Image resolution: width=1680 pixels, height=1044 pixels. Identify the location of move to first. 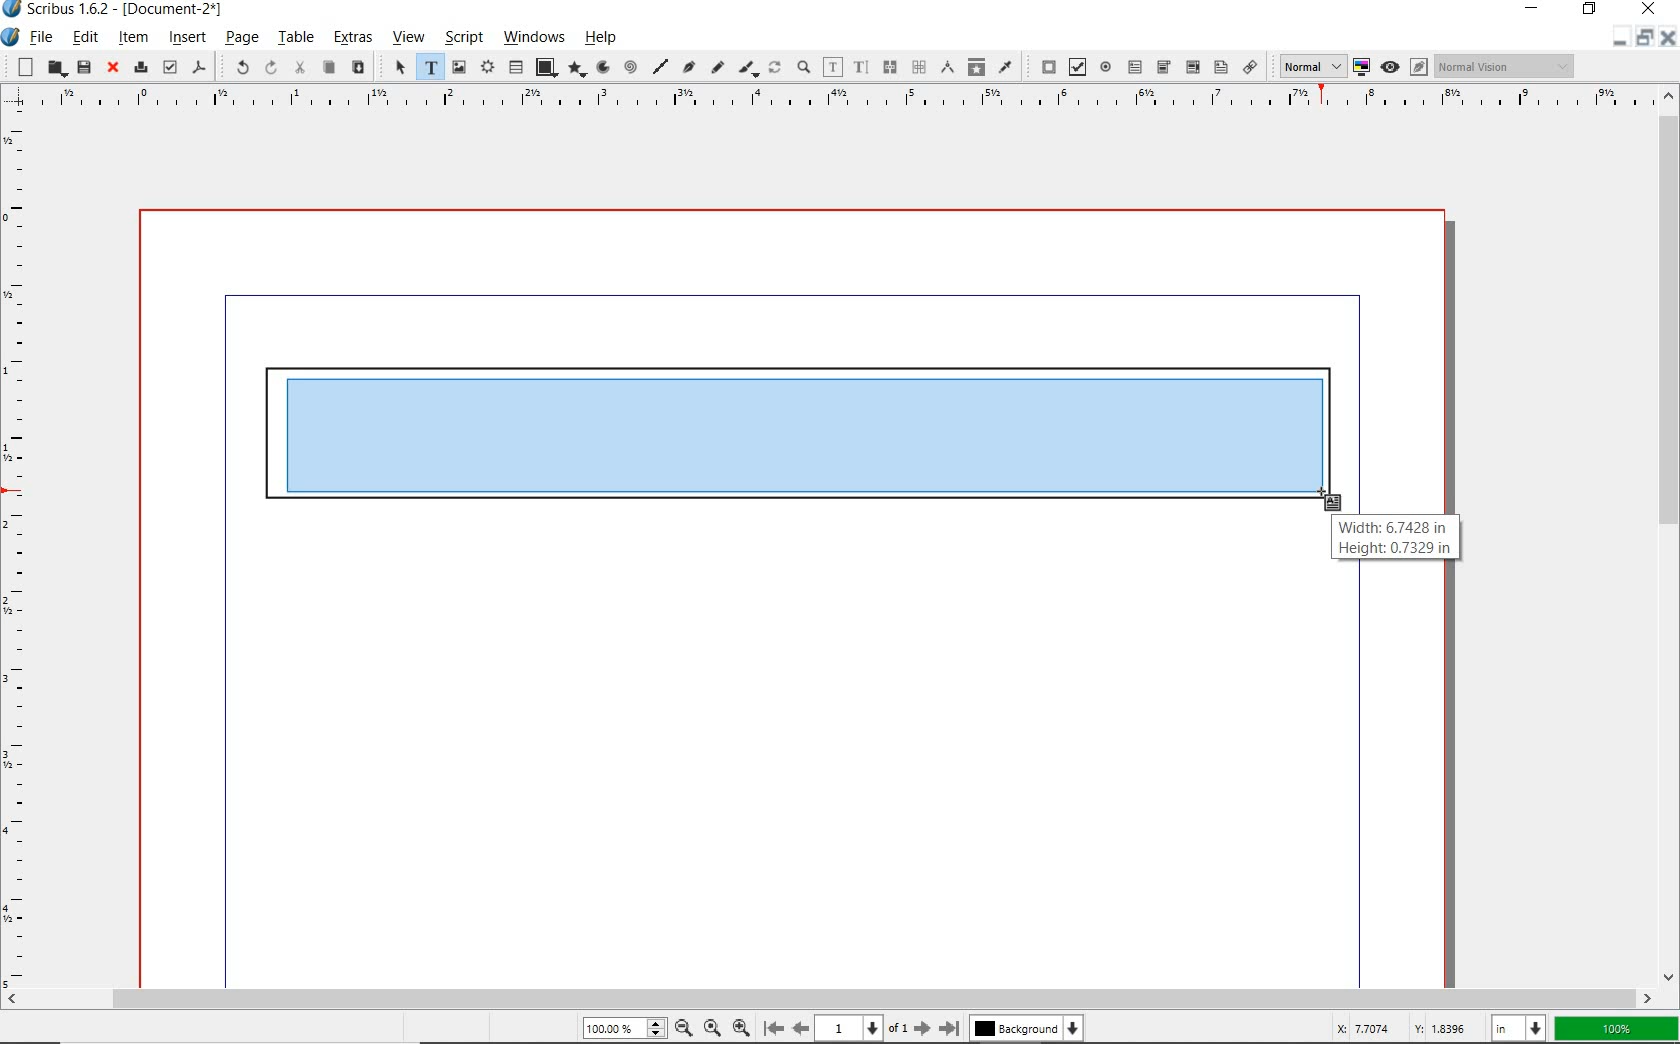
(772, 1027).